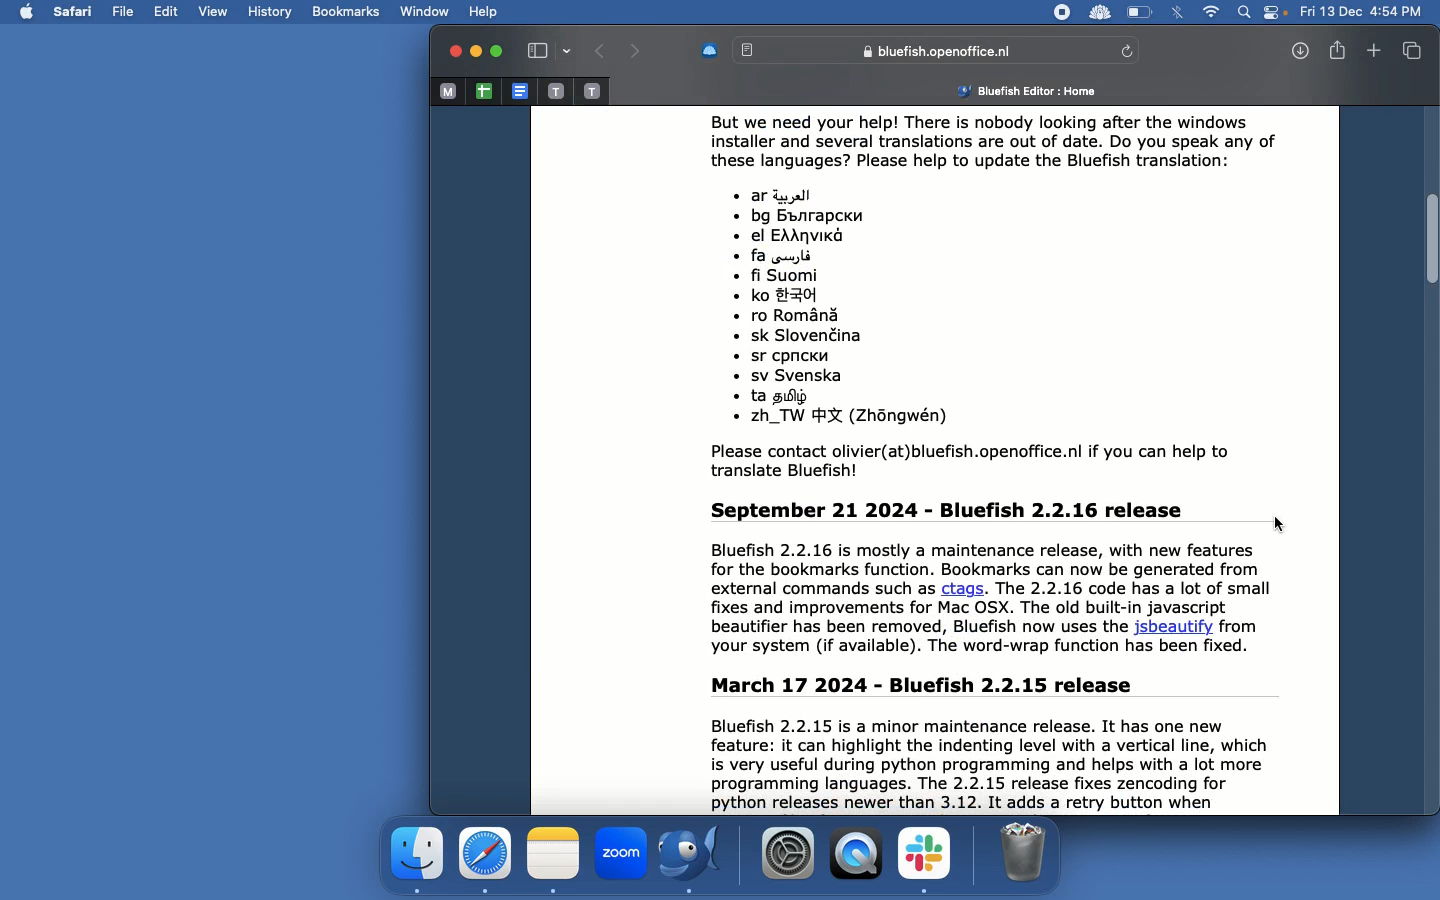 The width and height of the screenshot is (1440, 900). I want to click on Bluefish search, so click(923, 50).